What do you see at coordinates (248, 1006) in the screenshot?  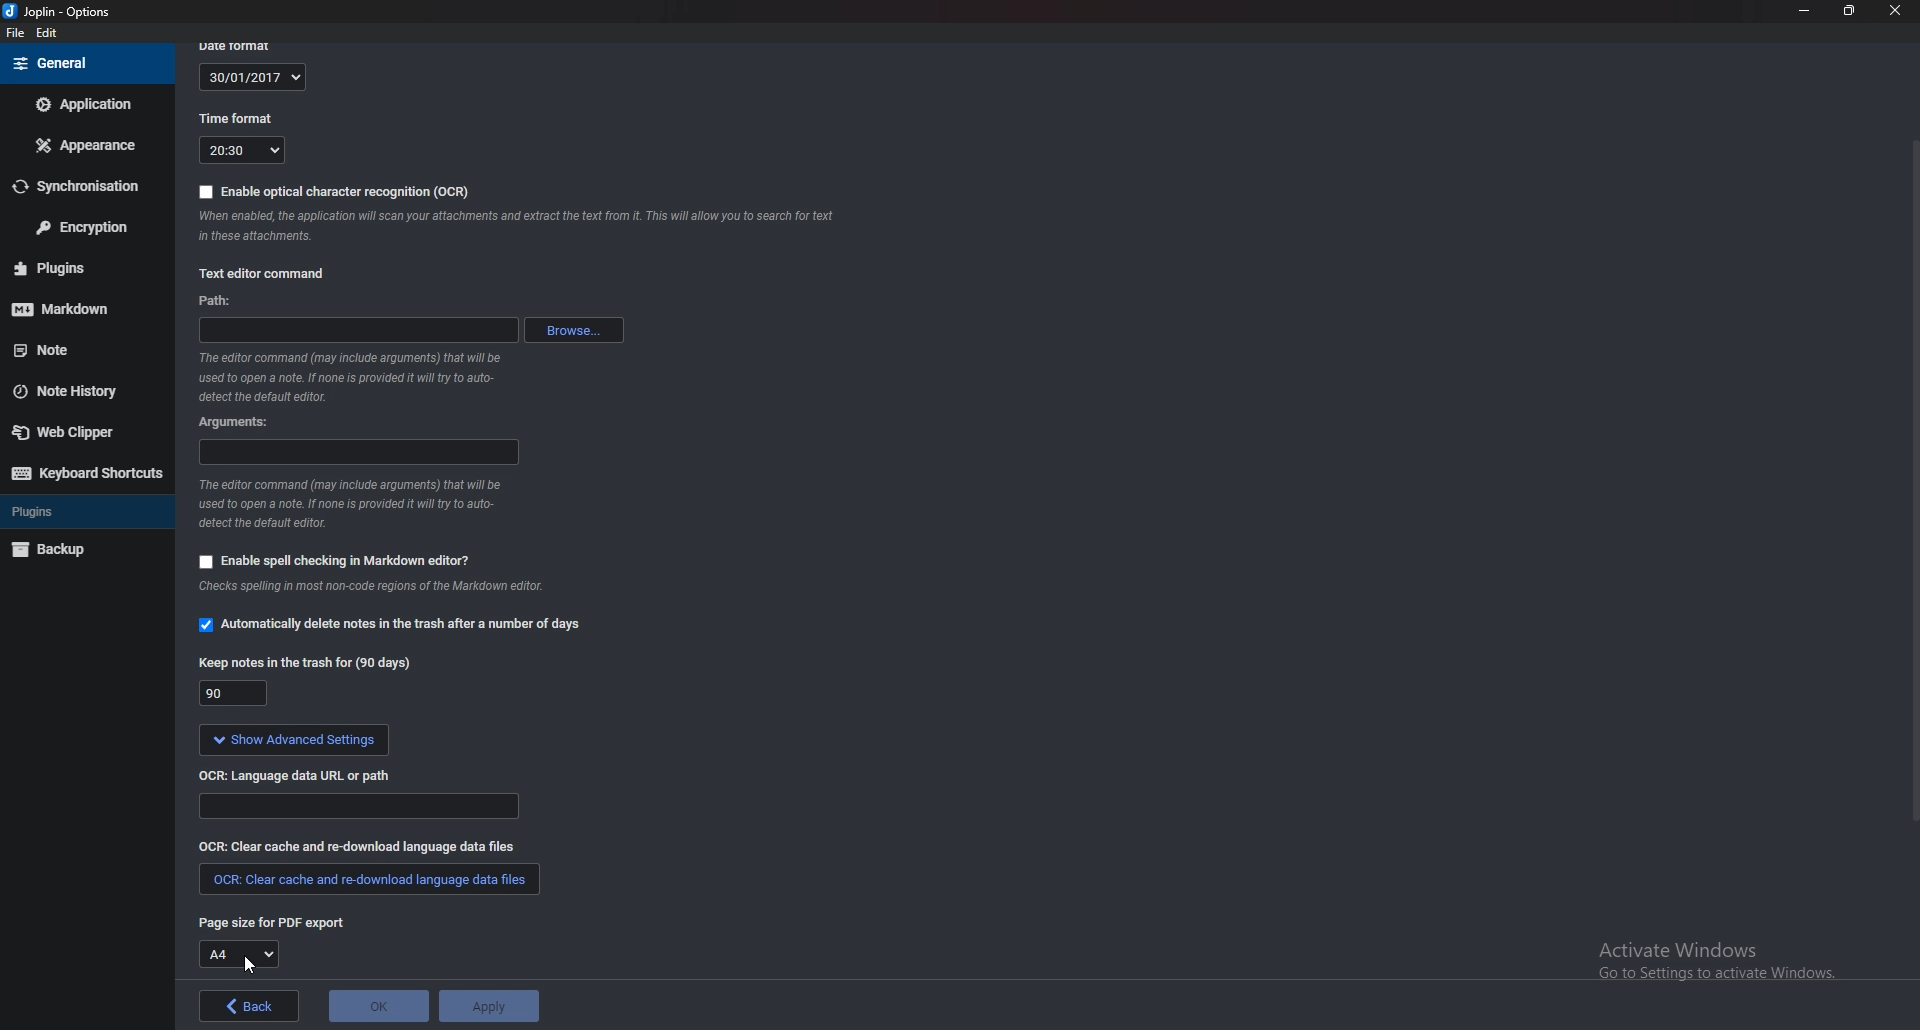 I see `back` at bounding box center [248, 1006].